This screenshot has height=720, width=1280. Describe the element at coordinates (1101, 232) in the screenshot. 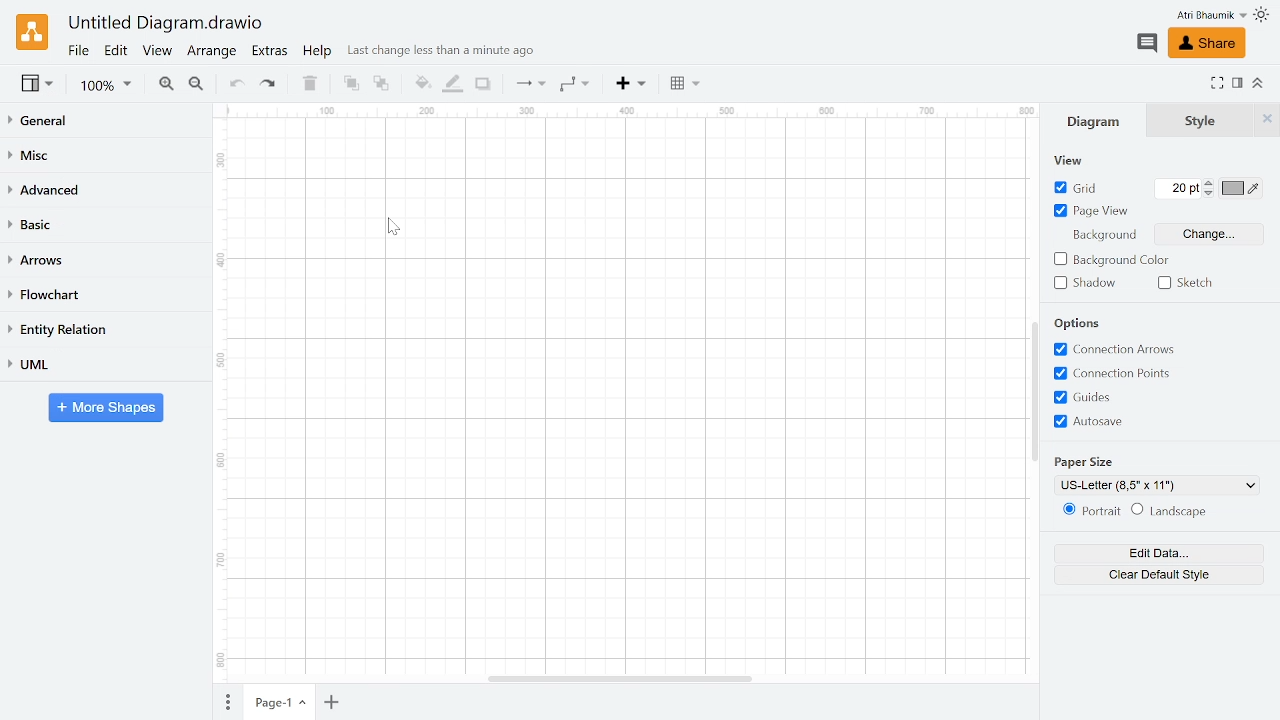

I see `background` at that location.